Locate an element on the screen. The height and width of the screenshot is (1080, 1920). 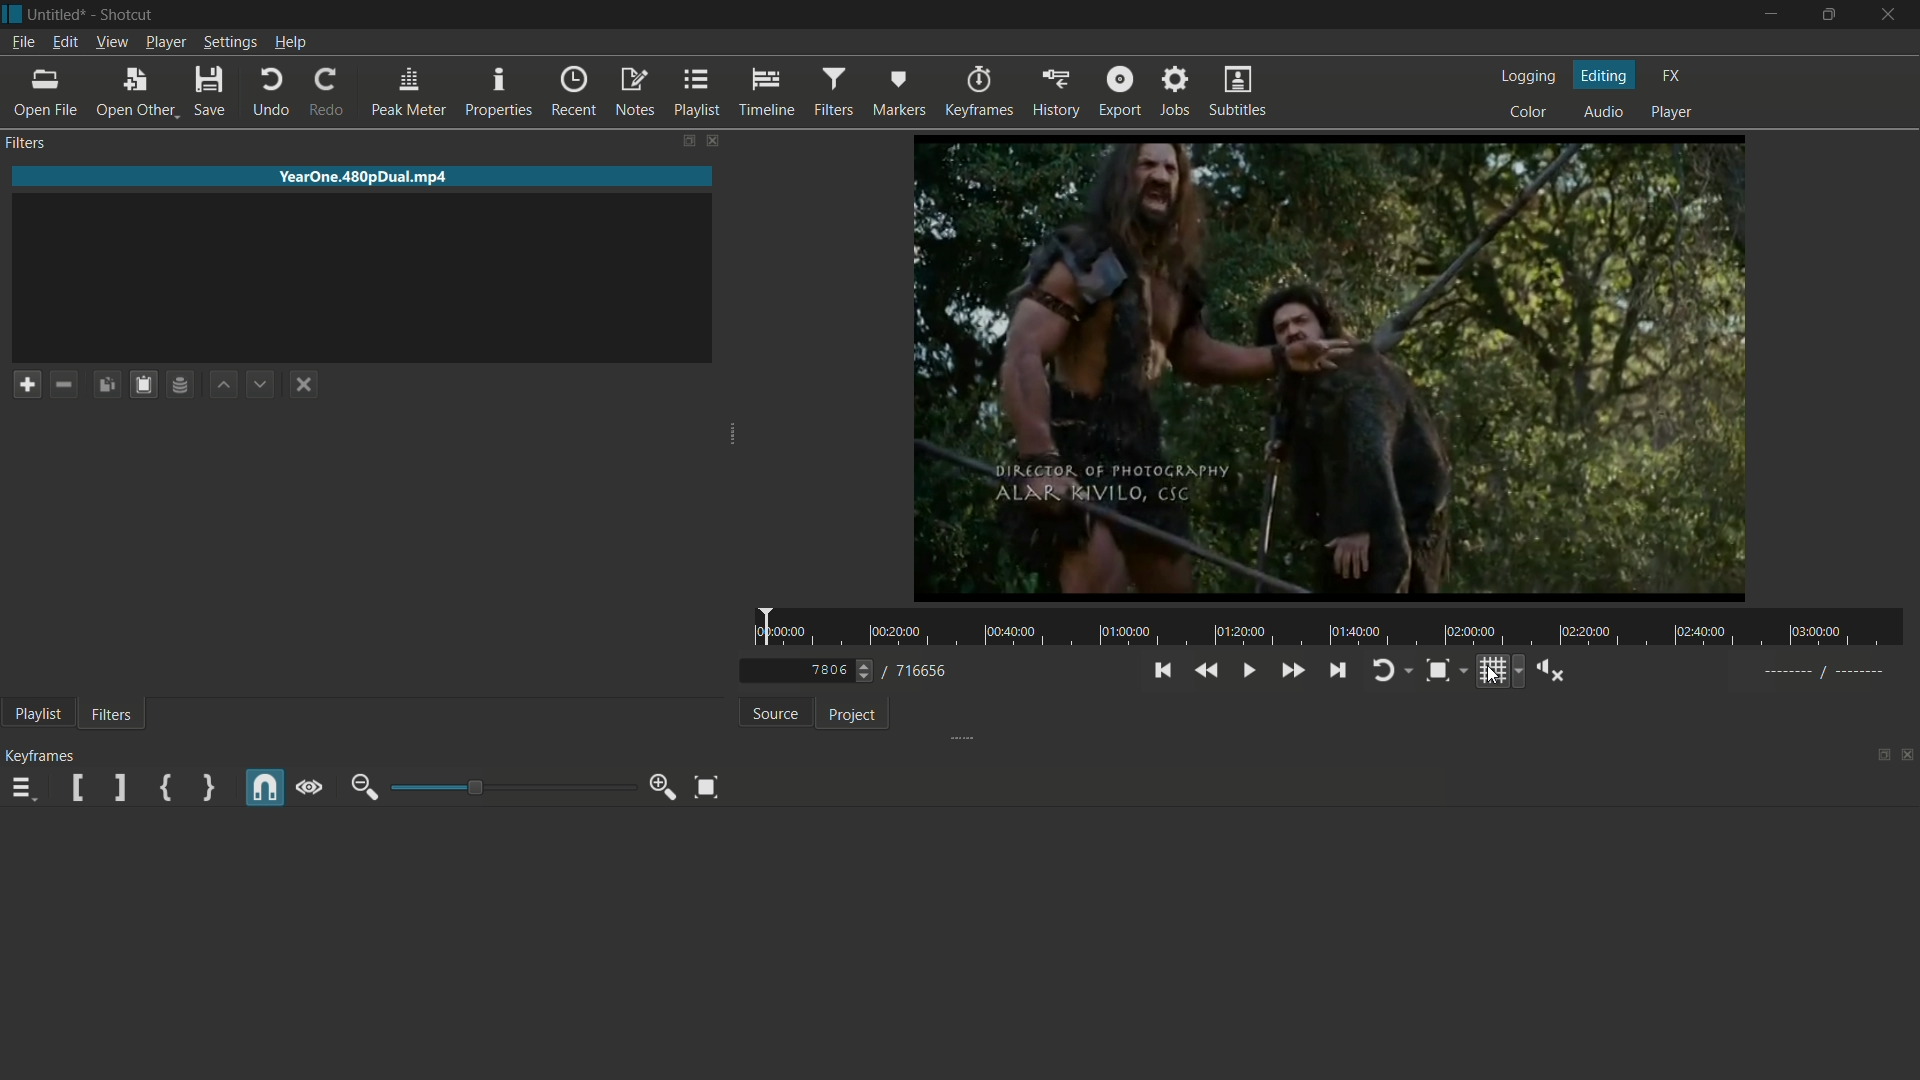
move filter up is located at coordinates (222, 384).